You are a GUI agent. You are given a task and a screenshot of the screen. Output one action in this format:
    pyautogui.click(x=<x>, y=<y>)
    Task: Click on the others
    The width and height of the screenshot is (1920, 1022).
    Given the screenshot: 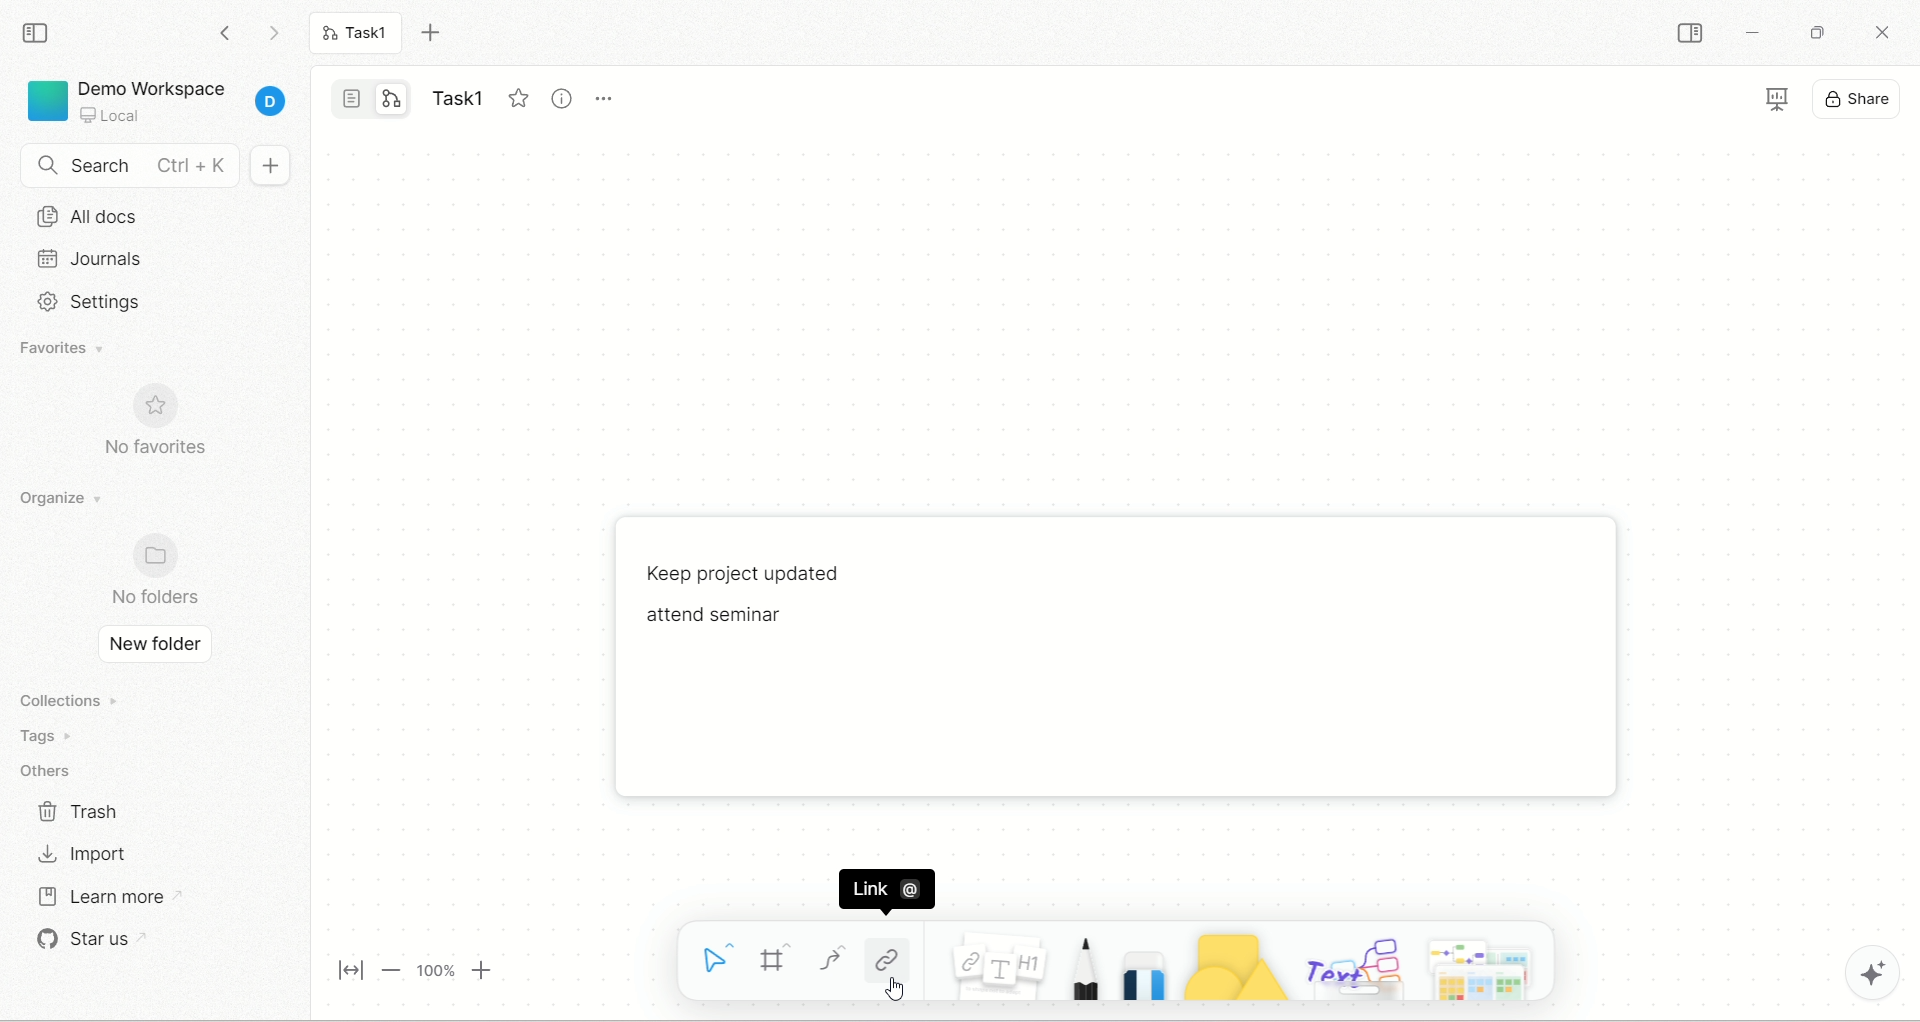 What is the action you would take?
    pyautogui.click(x=53, y=767)
    